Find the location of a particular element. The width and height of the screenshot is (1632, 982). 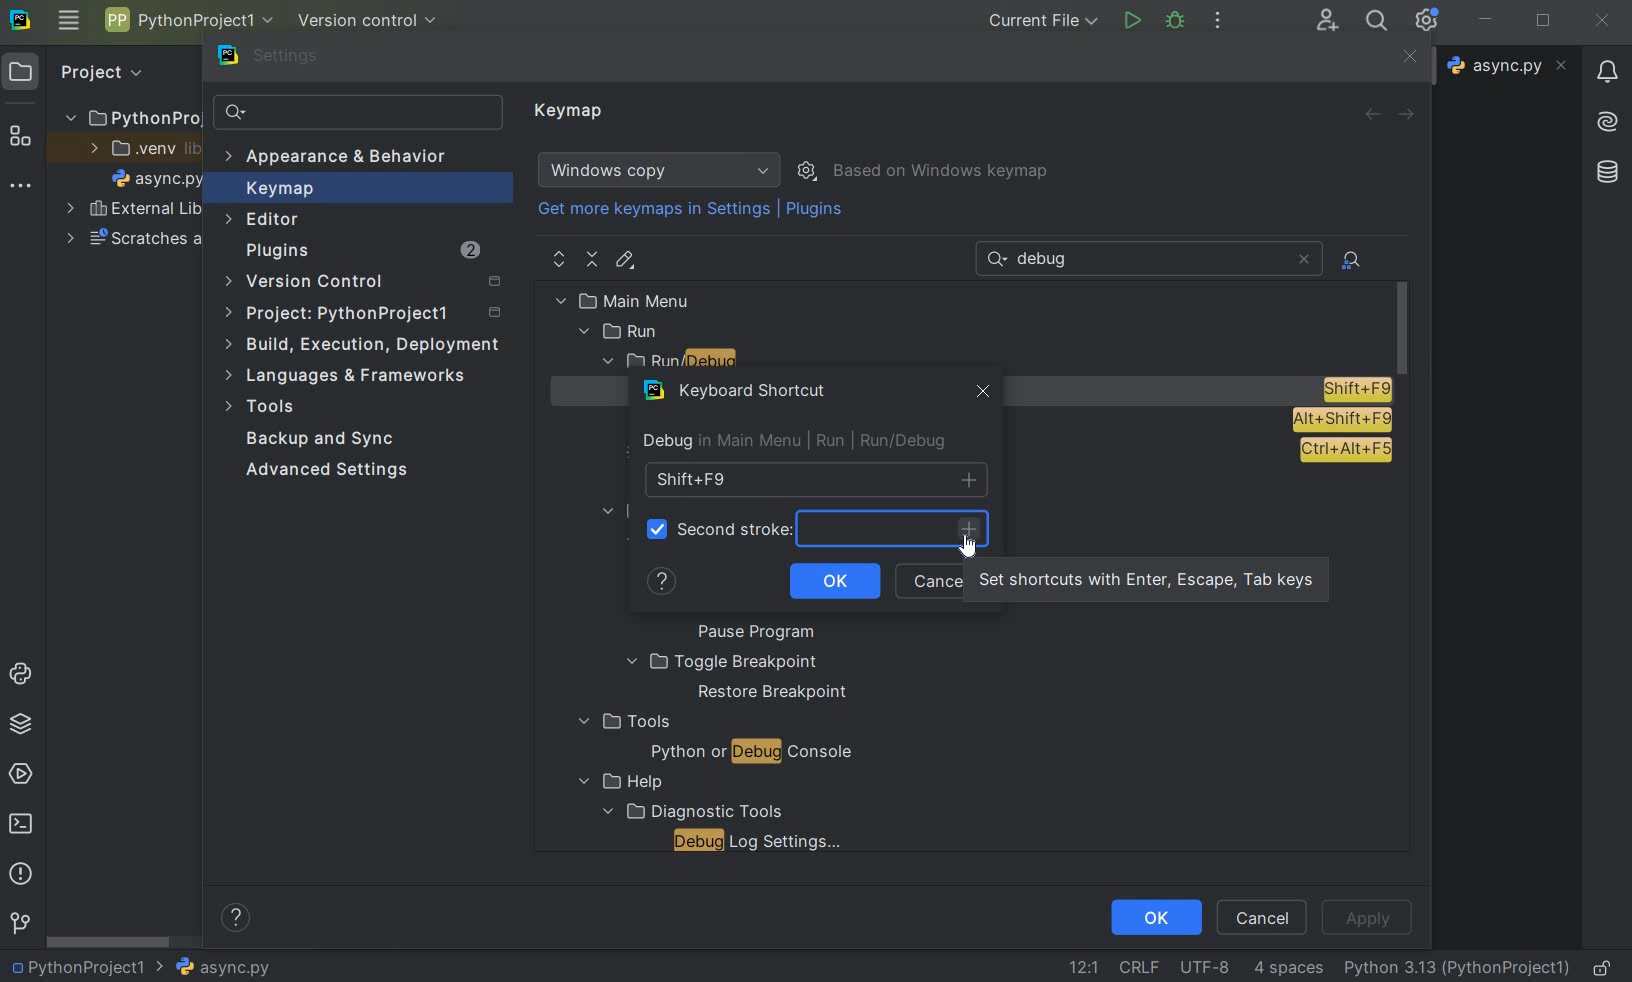

.venv is located at coordinates (144, 150).